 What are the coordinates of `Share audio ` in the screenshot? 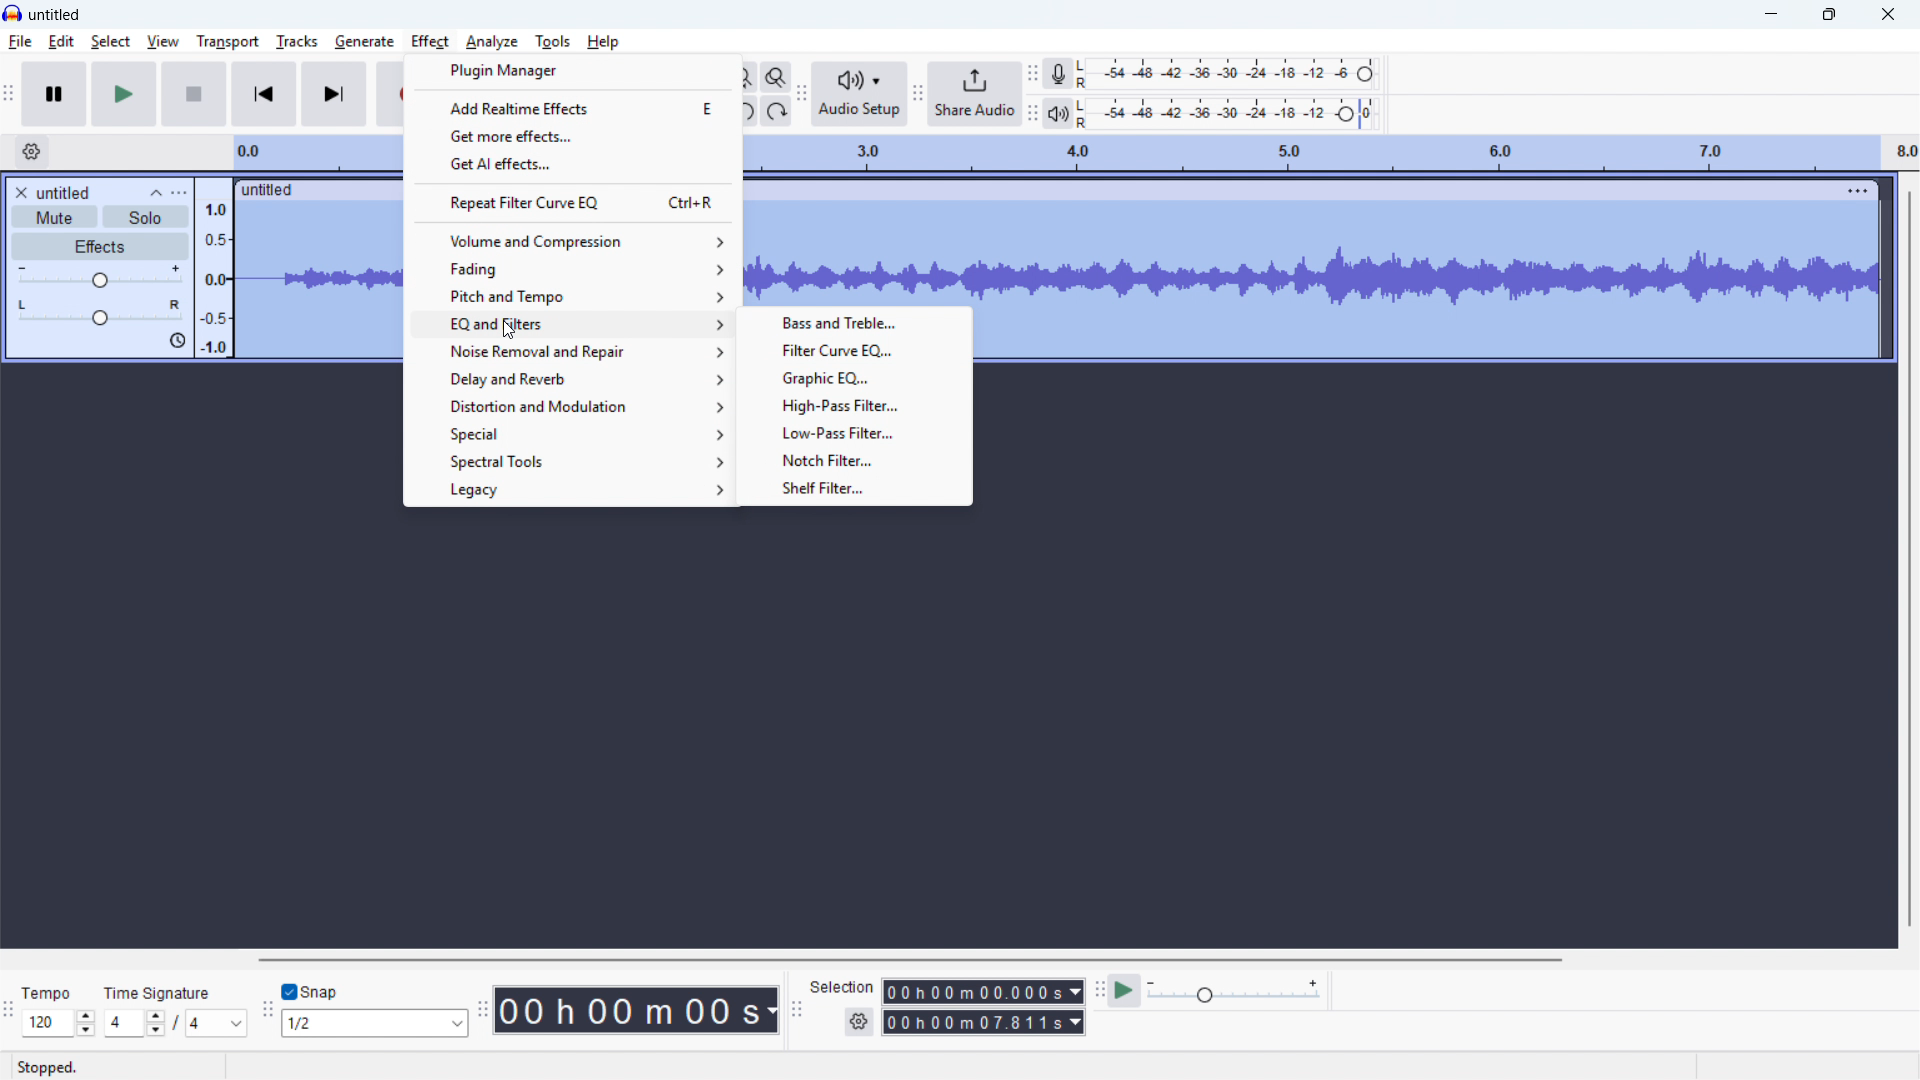 It's located at (973, 94).